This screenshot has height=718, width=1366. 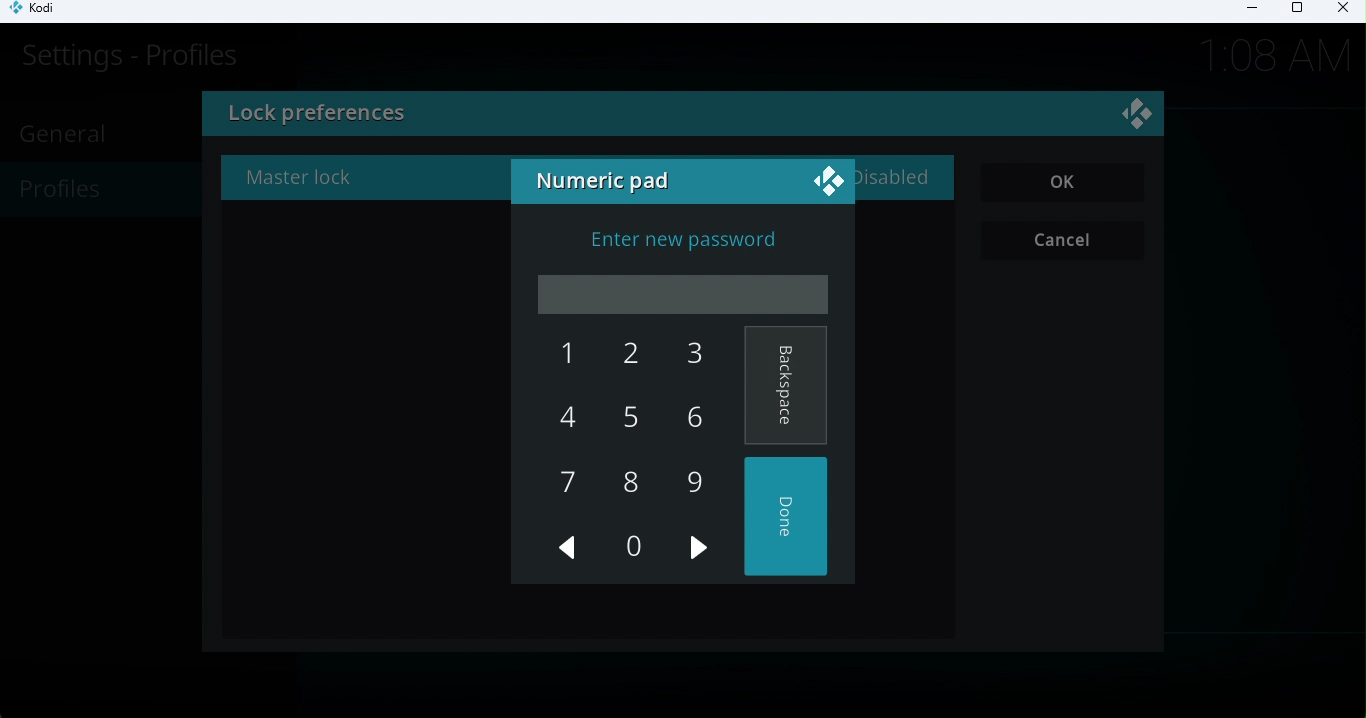 What do you see at coordinates (1245, 11) in the screenshot?
I see `Minimize` at bounding box center [1245, 11].